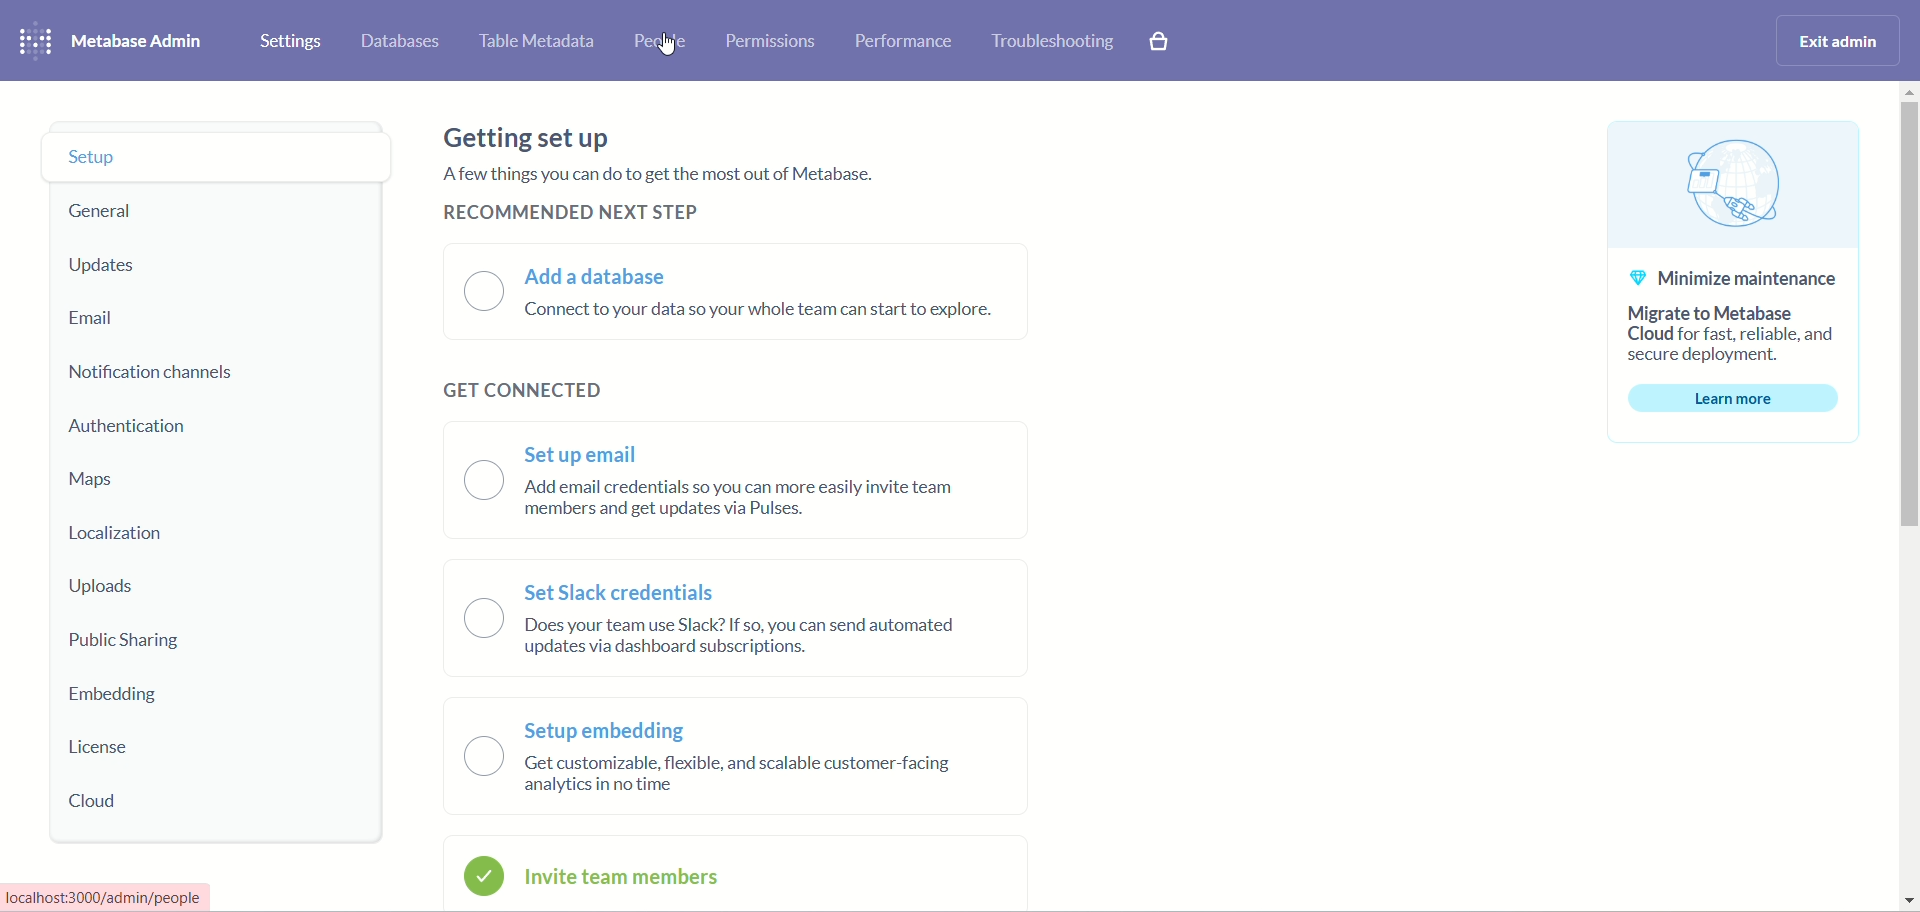 This screenshot has width=1920, height=912. I want to click on getting set up, so click(529, 139).